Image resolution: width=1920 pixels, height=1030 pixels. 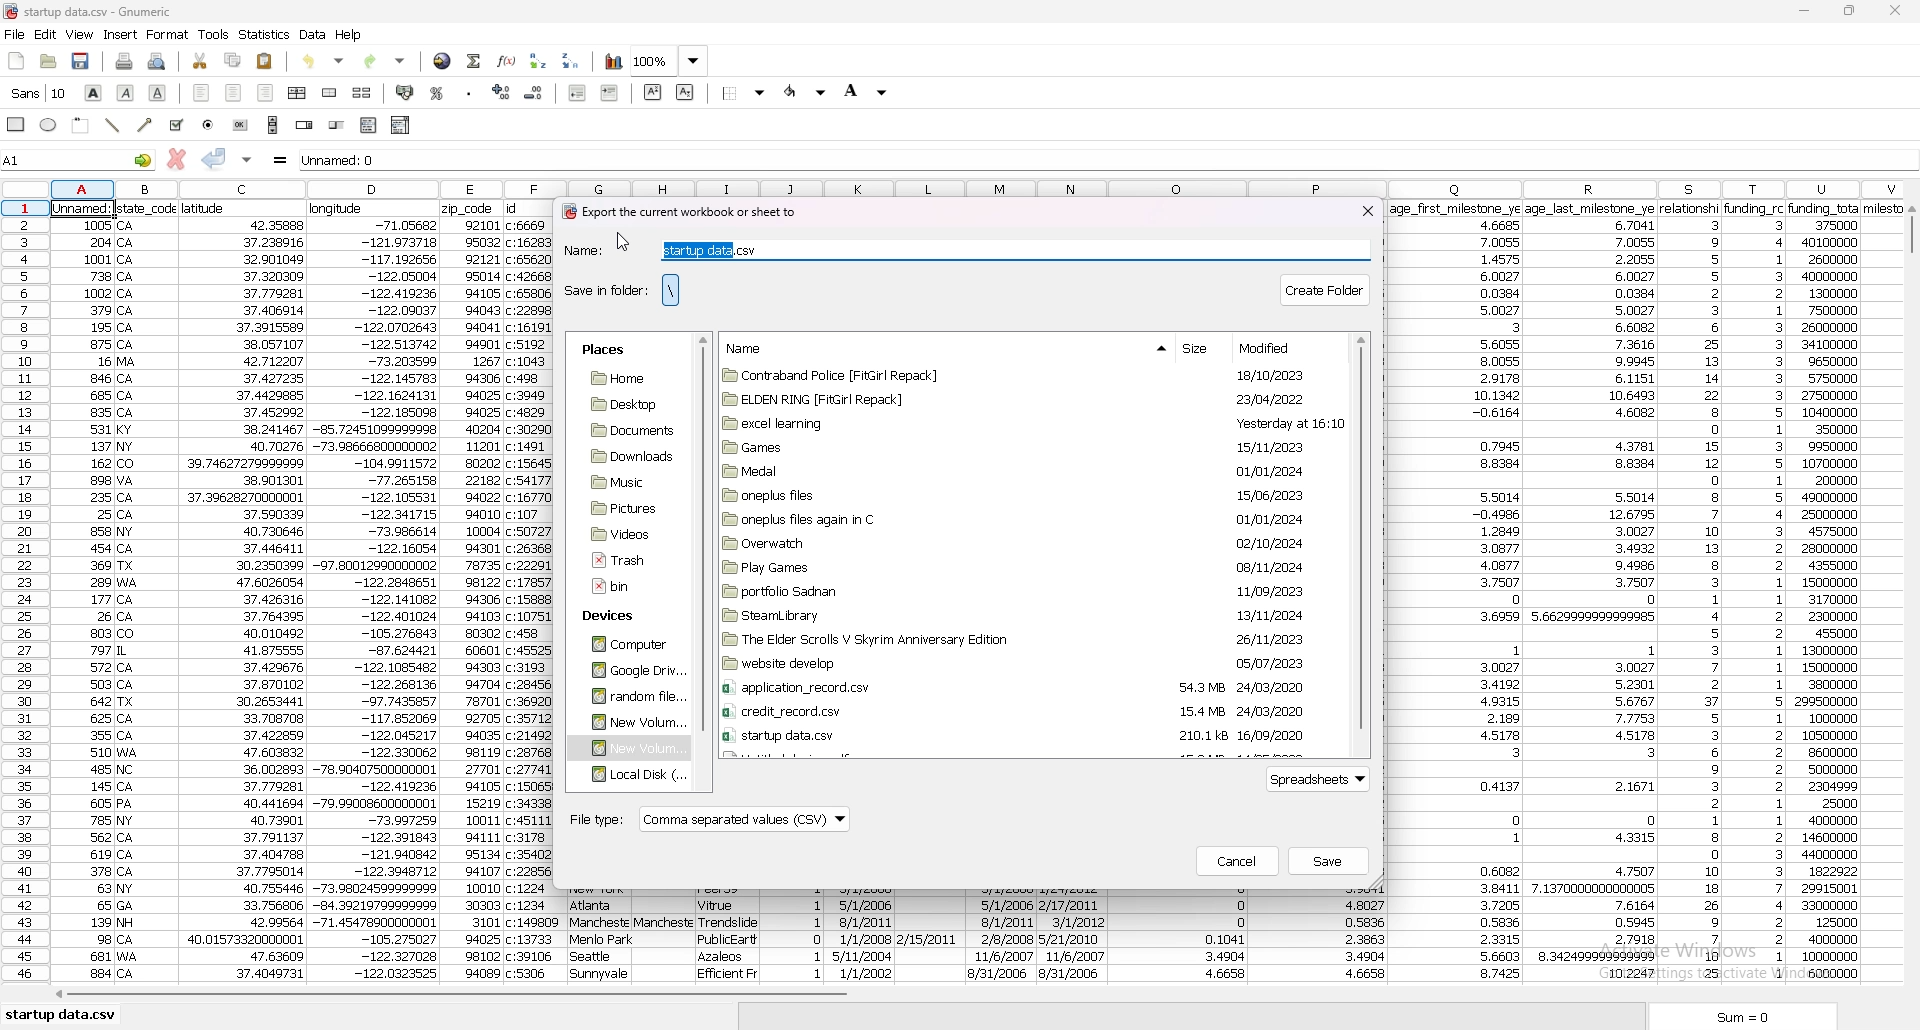 I want to click on folder, so click(x=1026, y=446).